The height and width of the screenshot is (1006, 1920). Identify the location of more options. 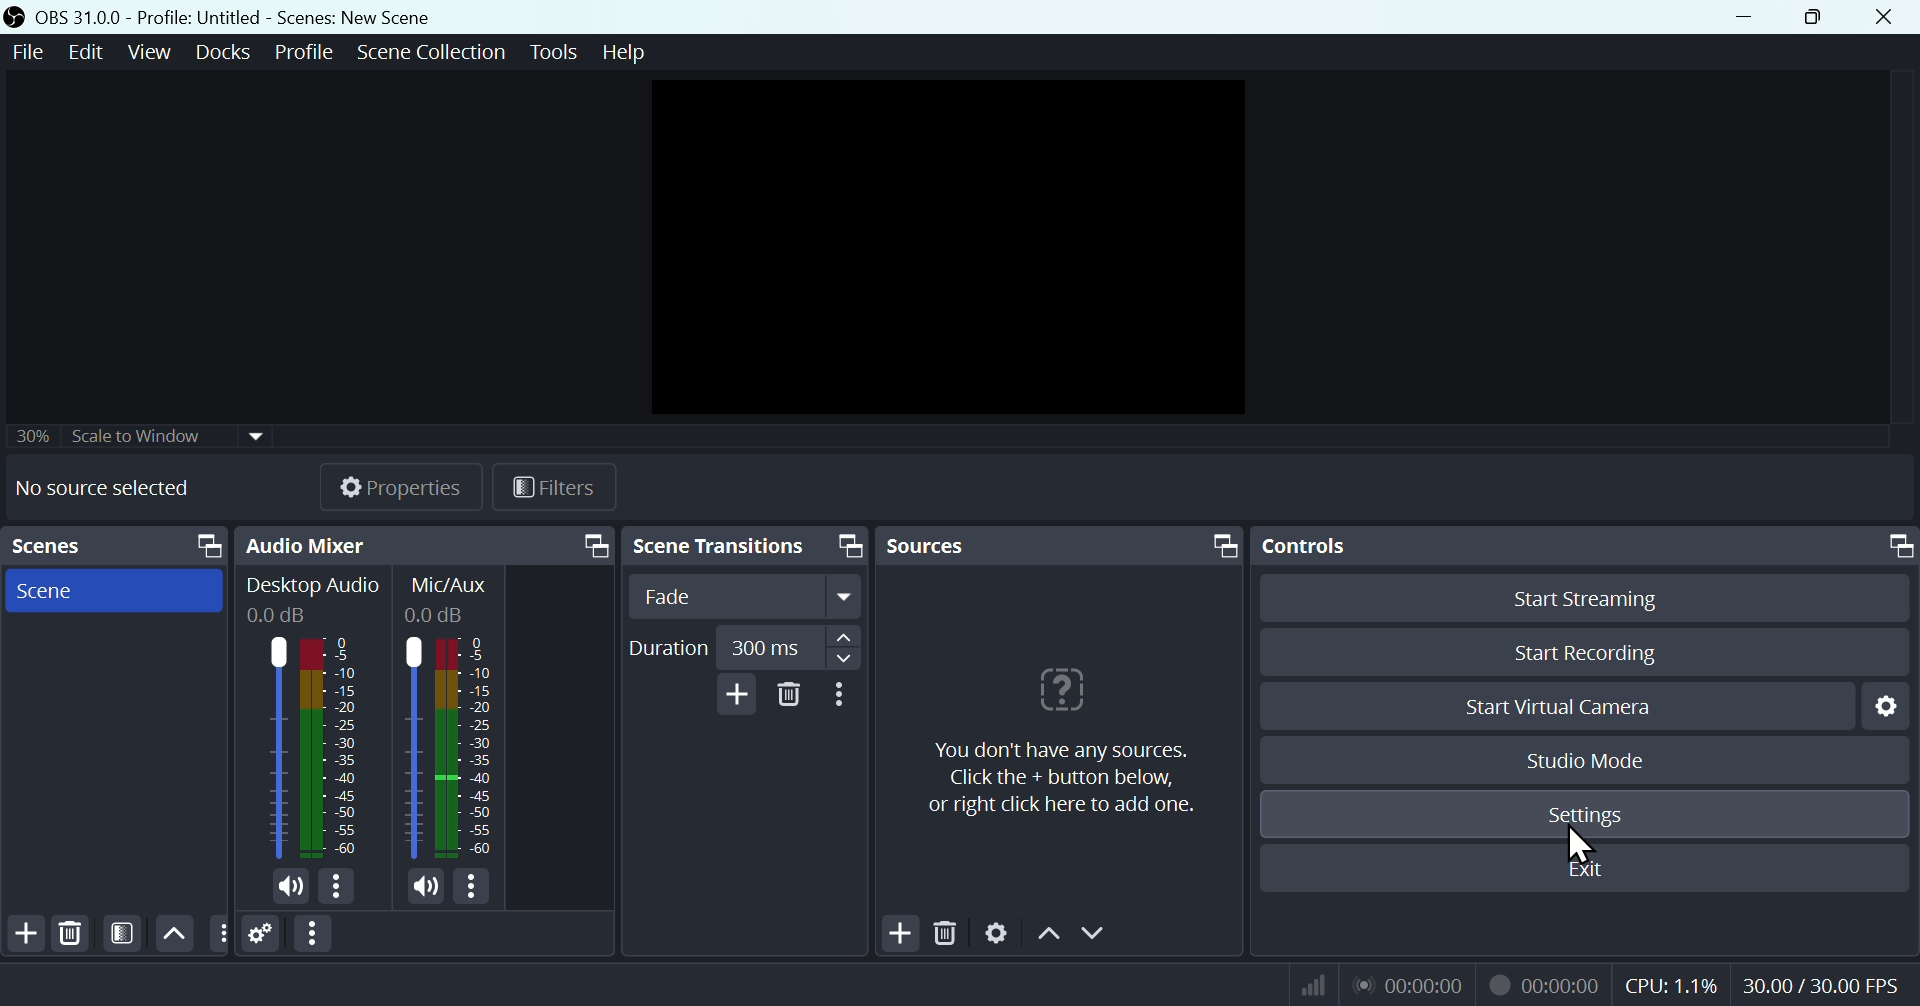
(478, 887).